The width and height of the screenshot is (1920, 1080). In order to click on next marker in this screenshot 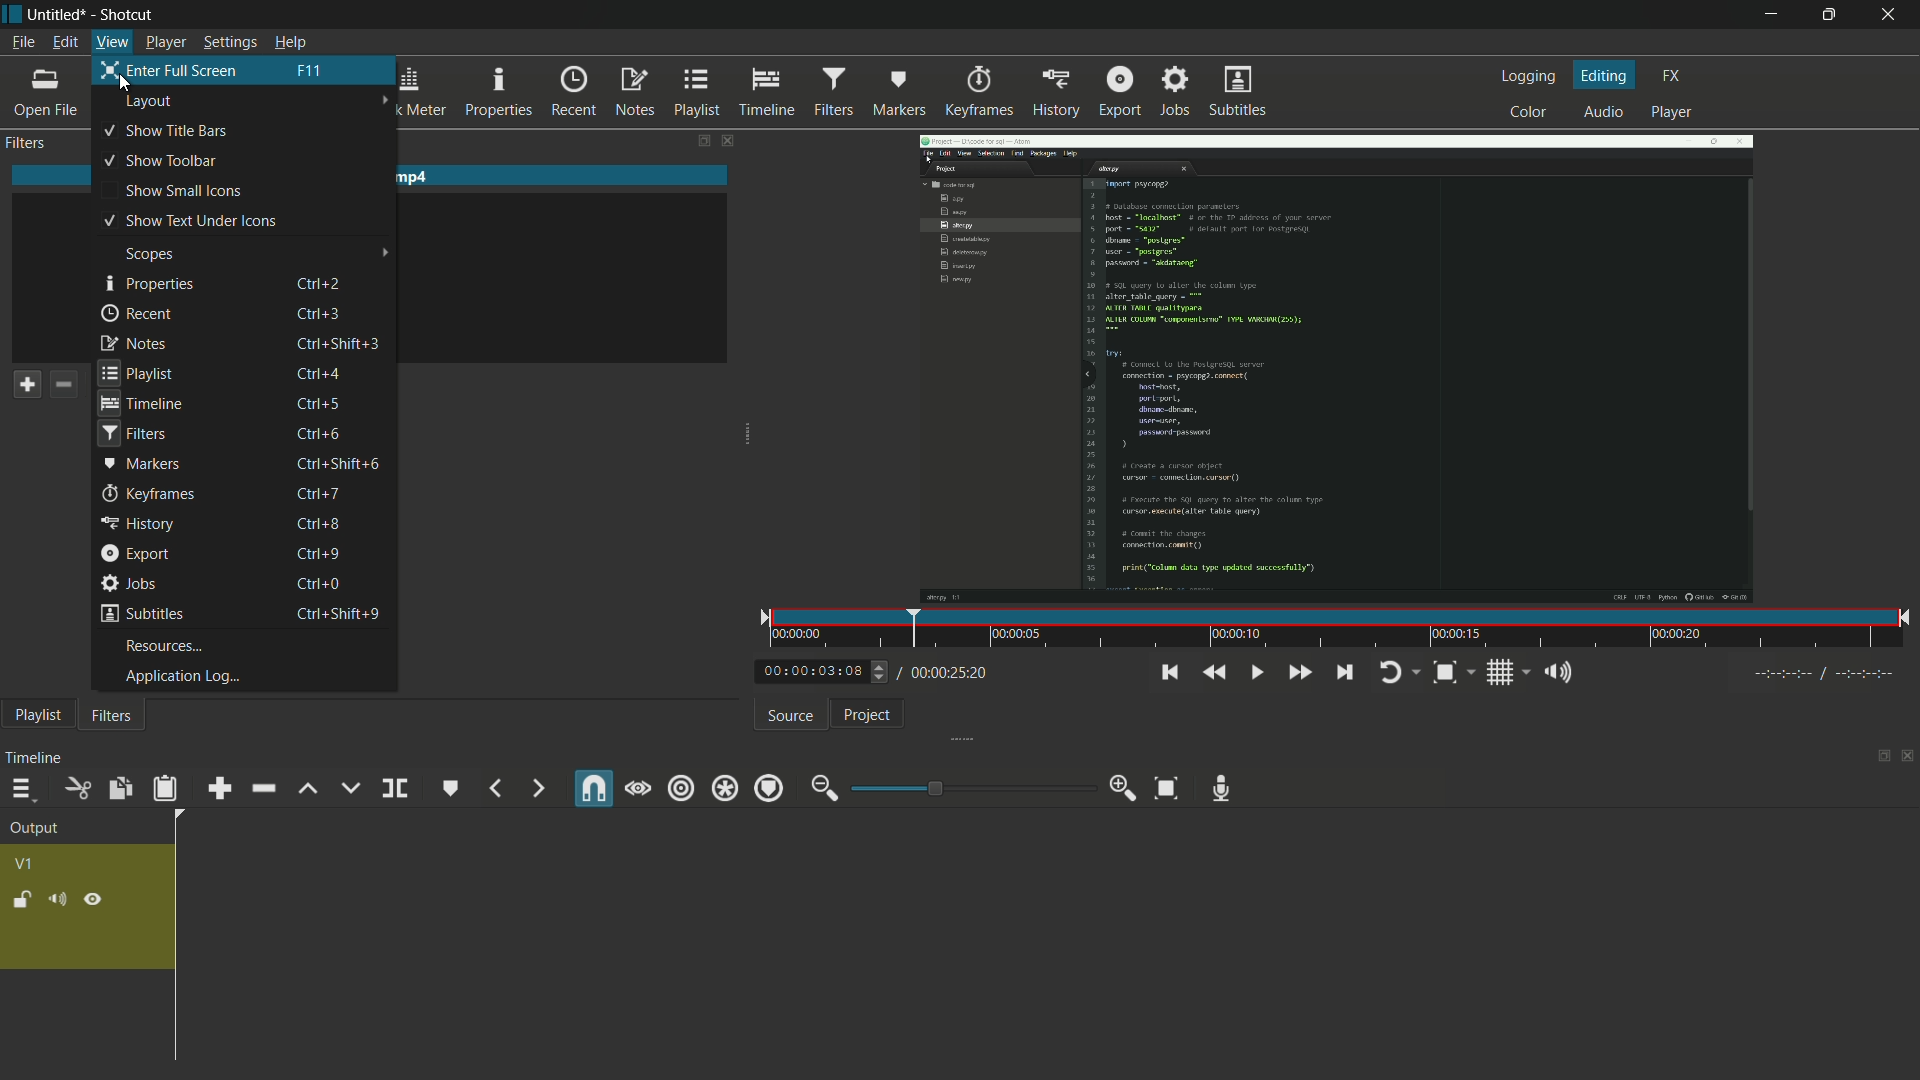, I will do `click(534, 788)`.